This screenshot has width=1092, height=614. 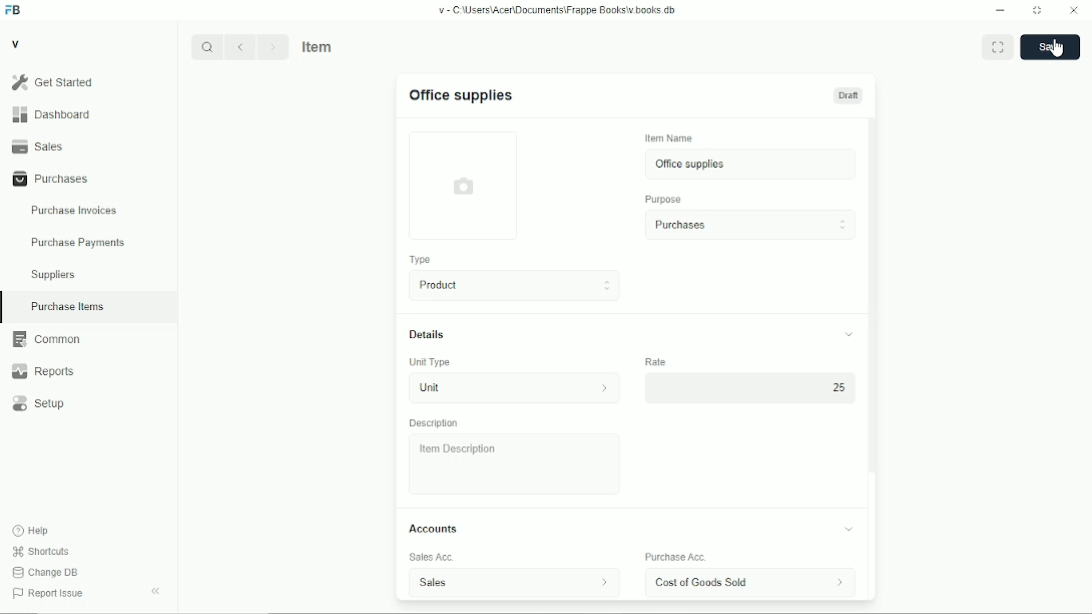 What do you see at coordinates (47, 339) in the screenshot?
I see `common` at bounding box center [47, 339].